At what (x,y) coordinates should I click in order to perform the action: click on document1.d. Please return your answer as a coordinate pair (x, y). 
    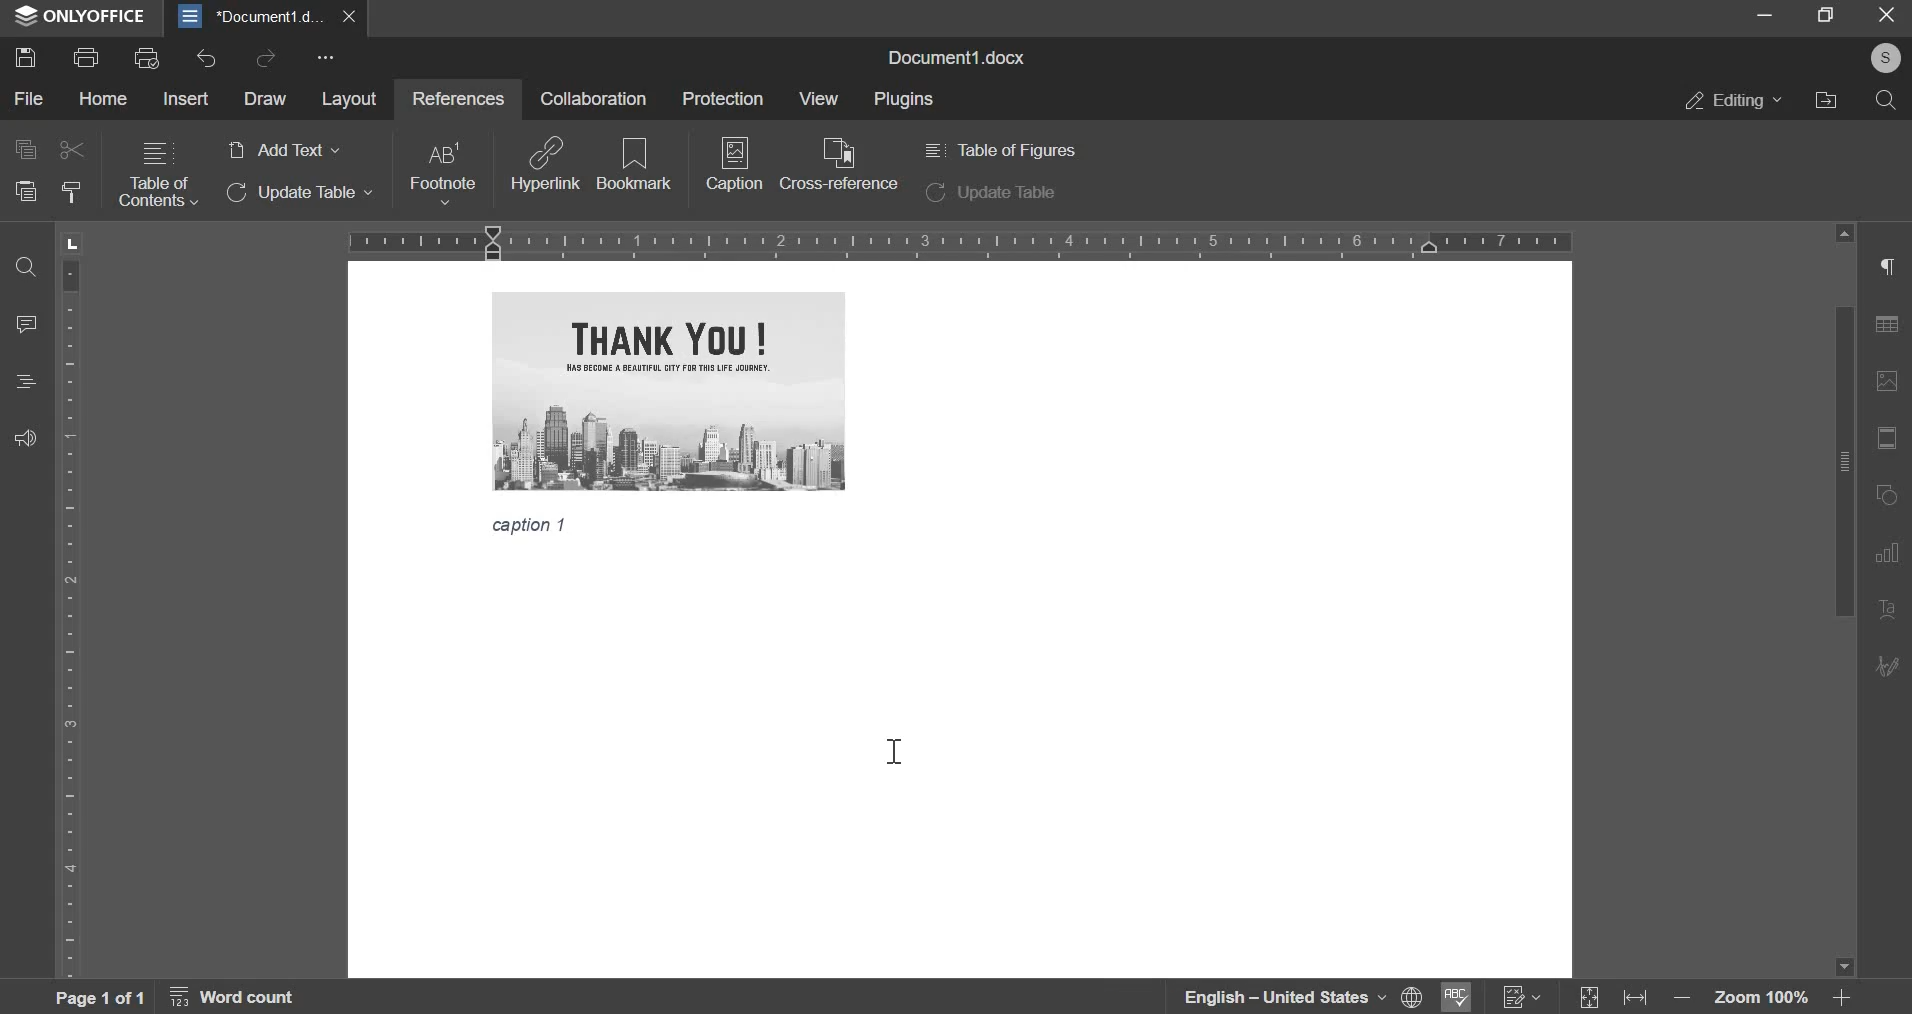
    Looking at the image, I should click on (254, 16).